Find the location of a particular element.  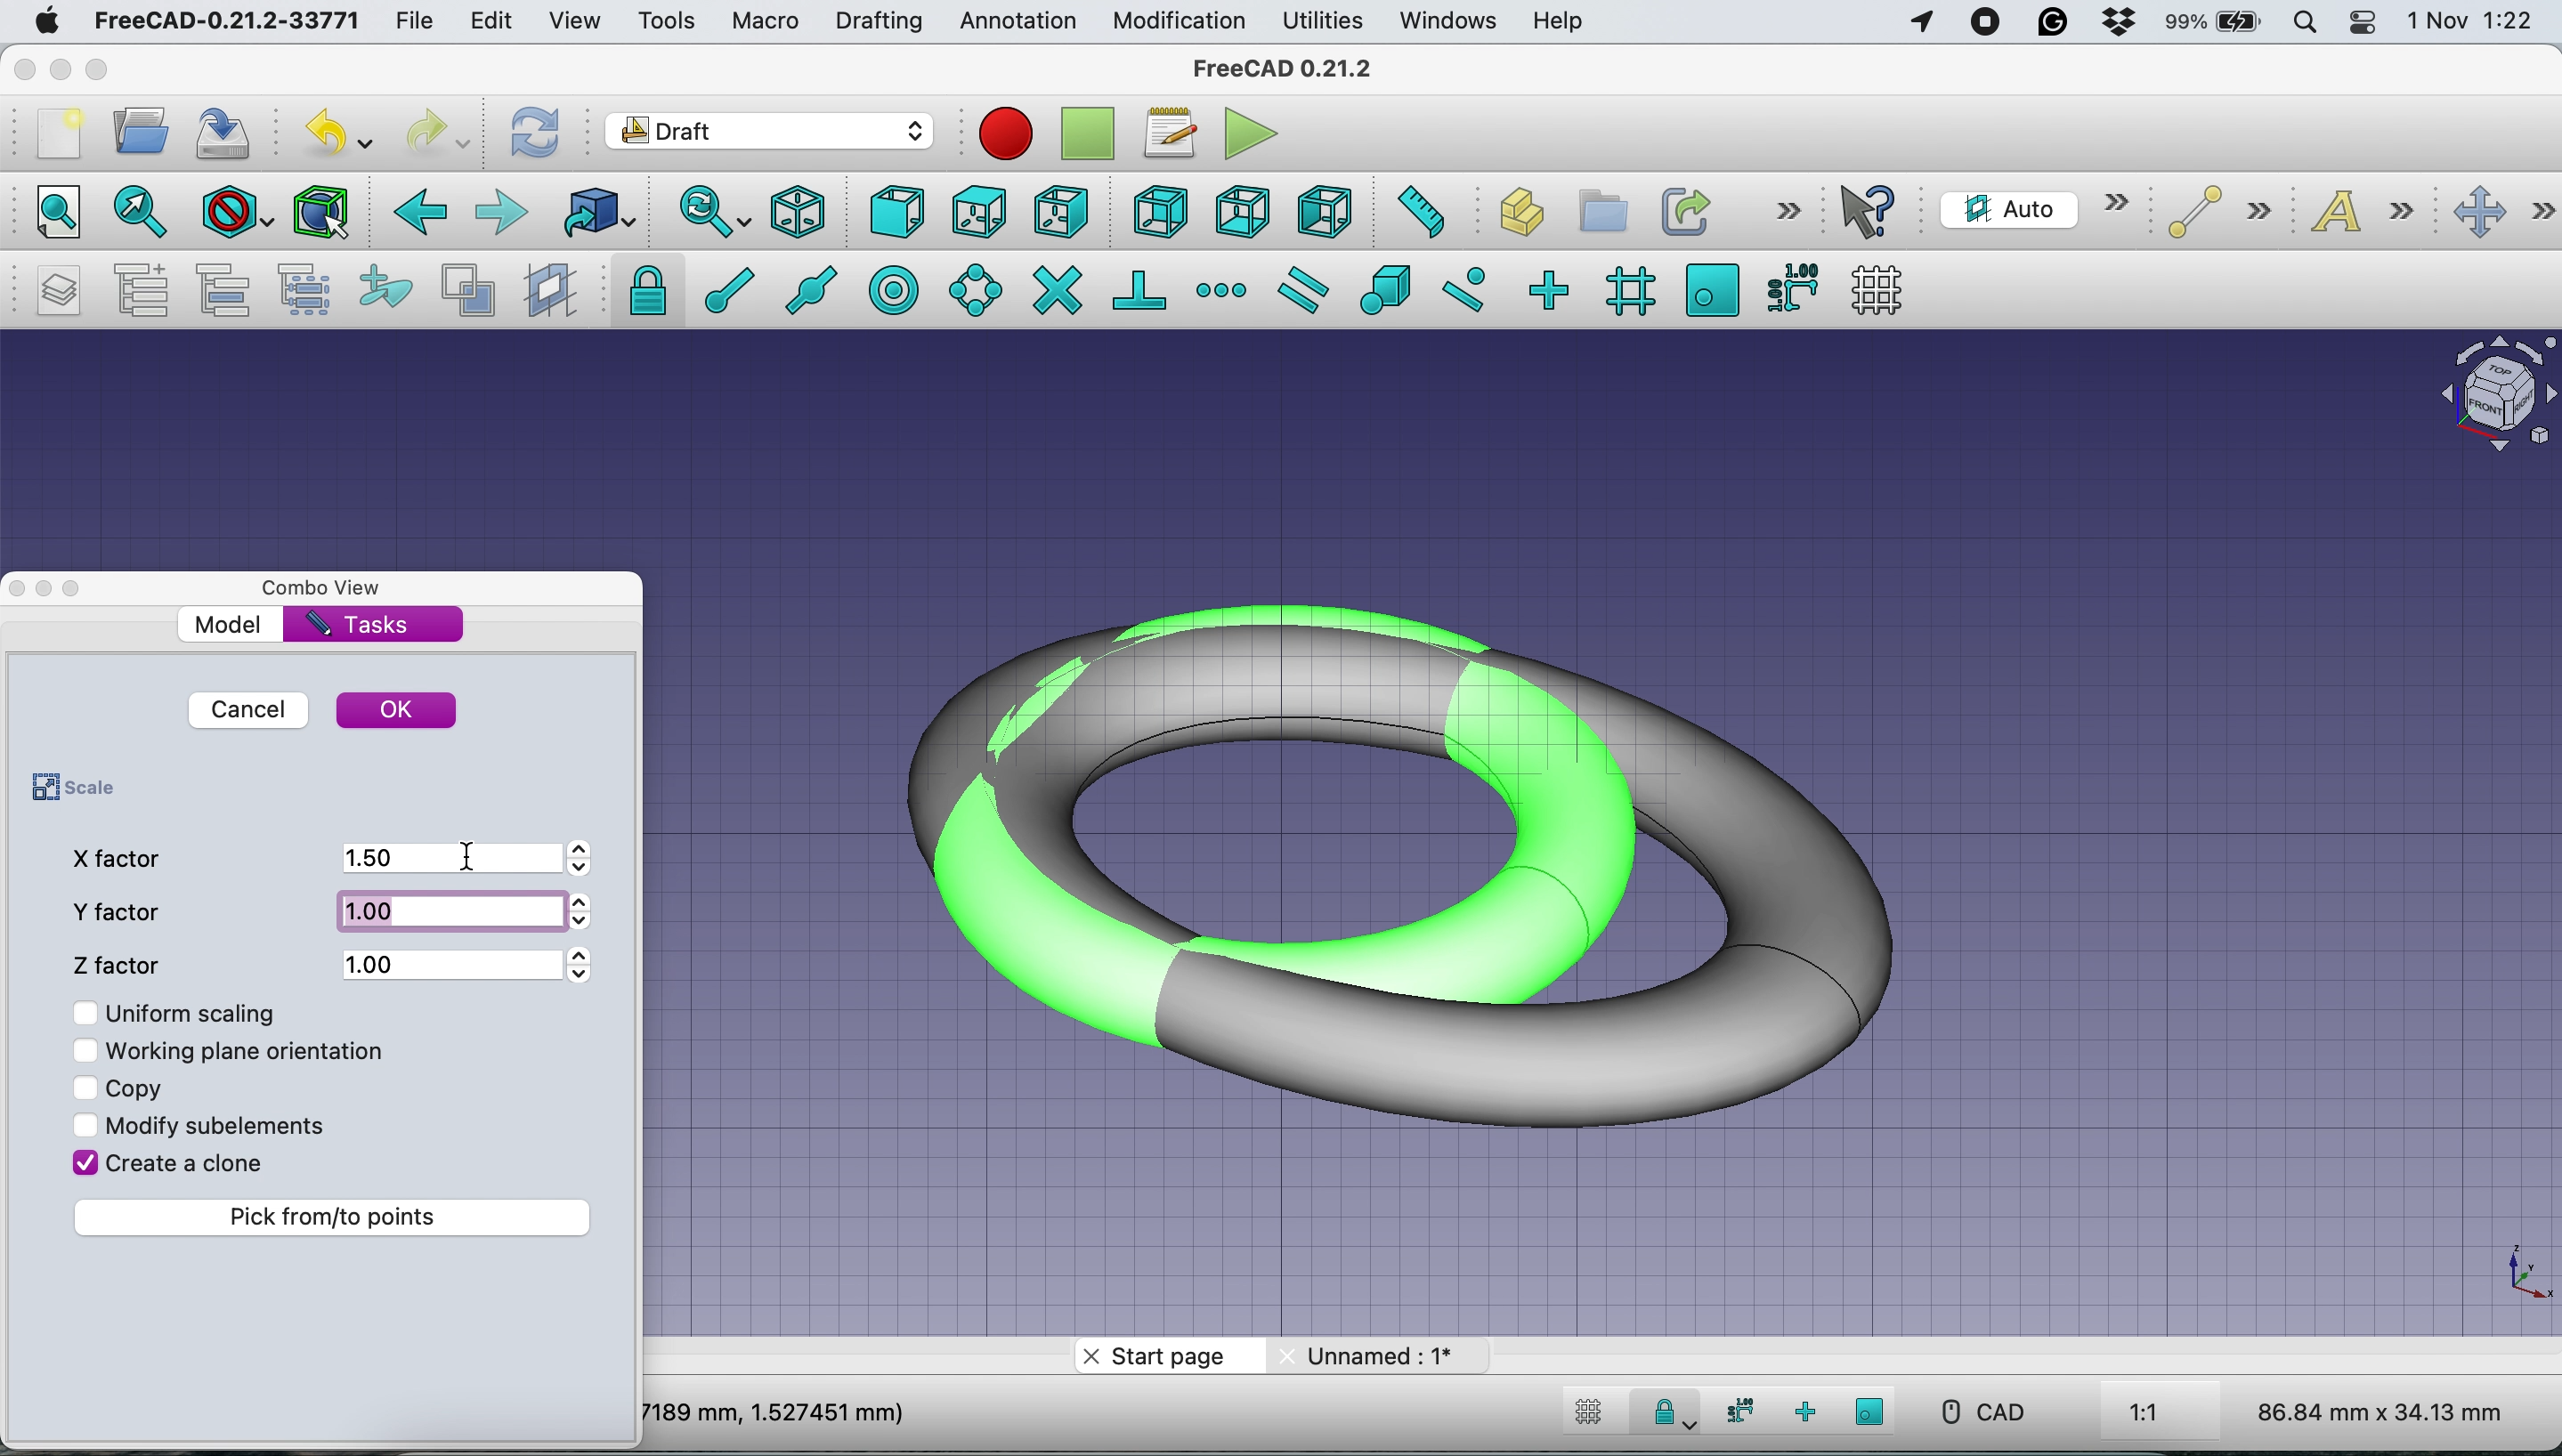

forward is located at coordinates (503, 215).